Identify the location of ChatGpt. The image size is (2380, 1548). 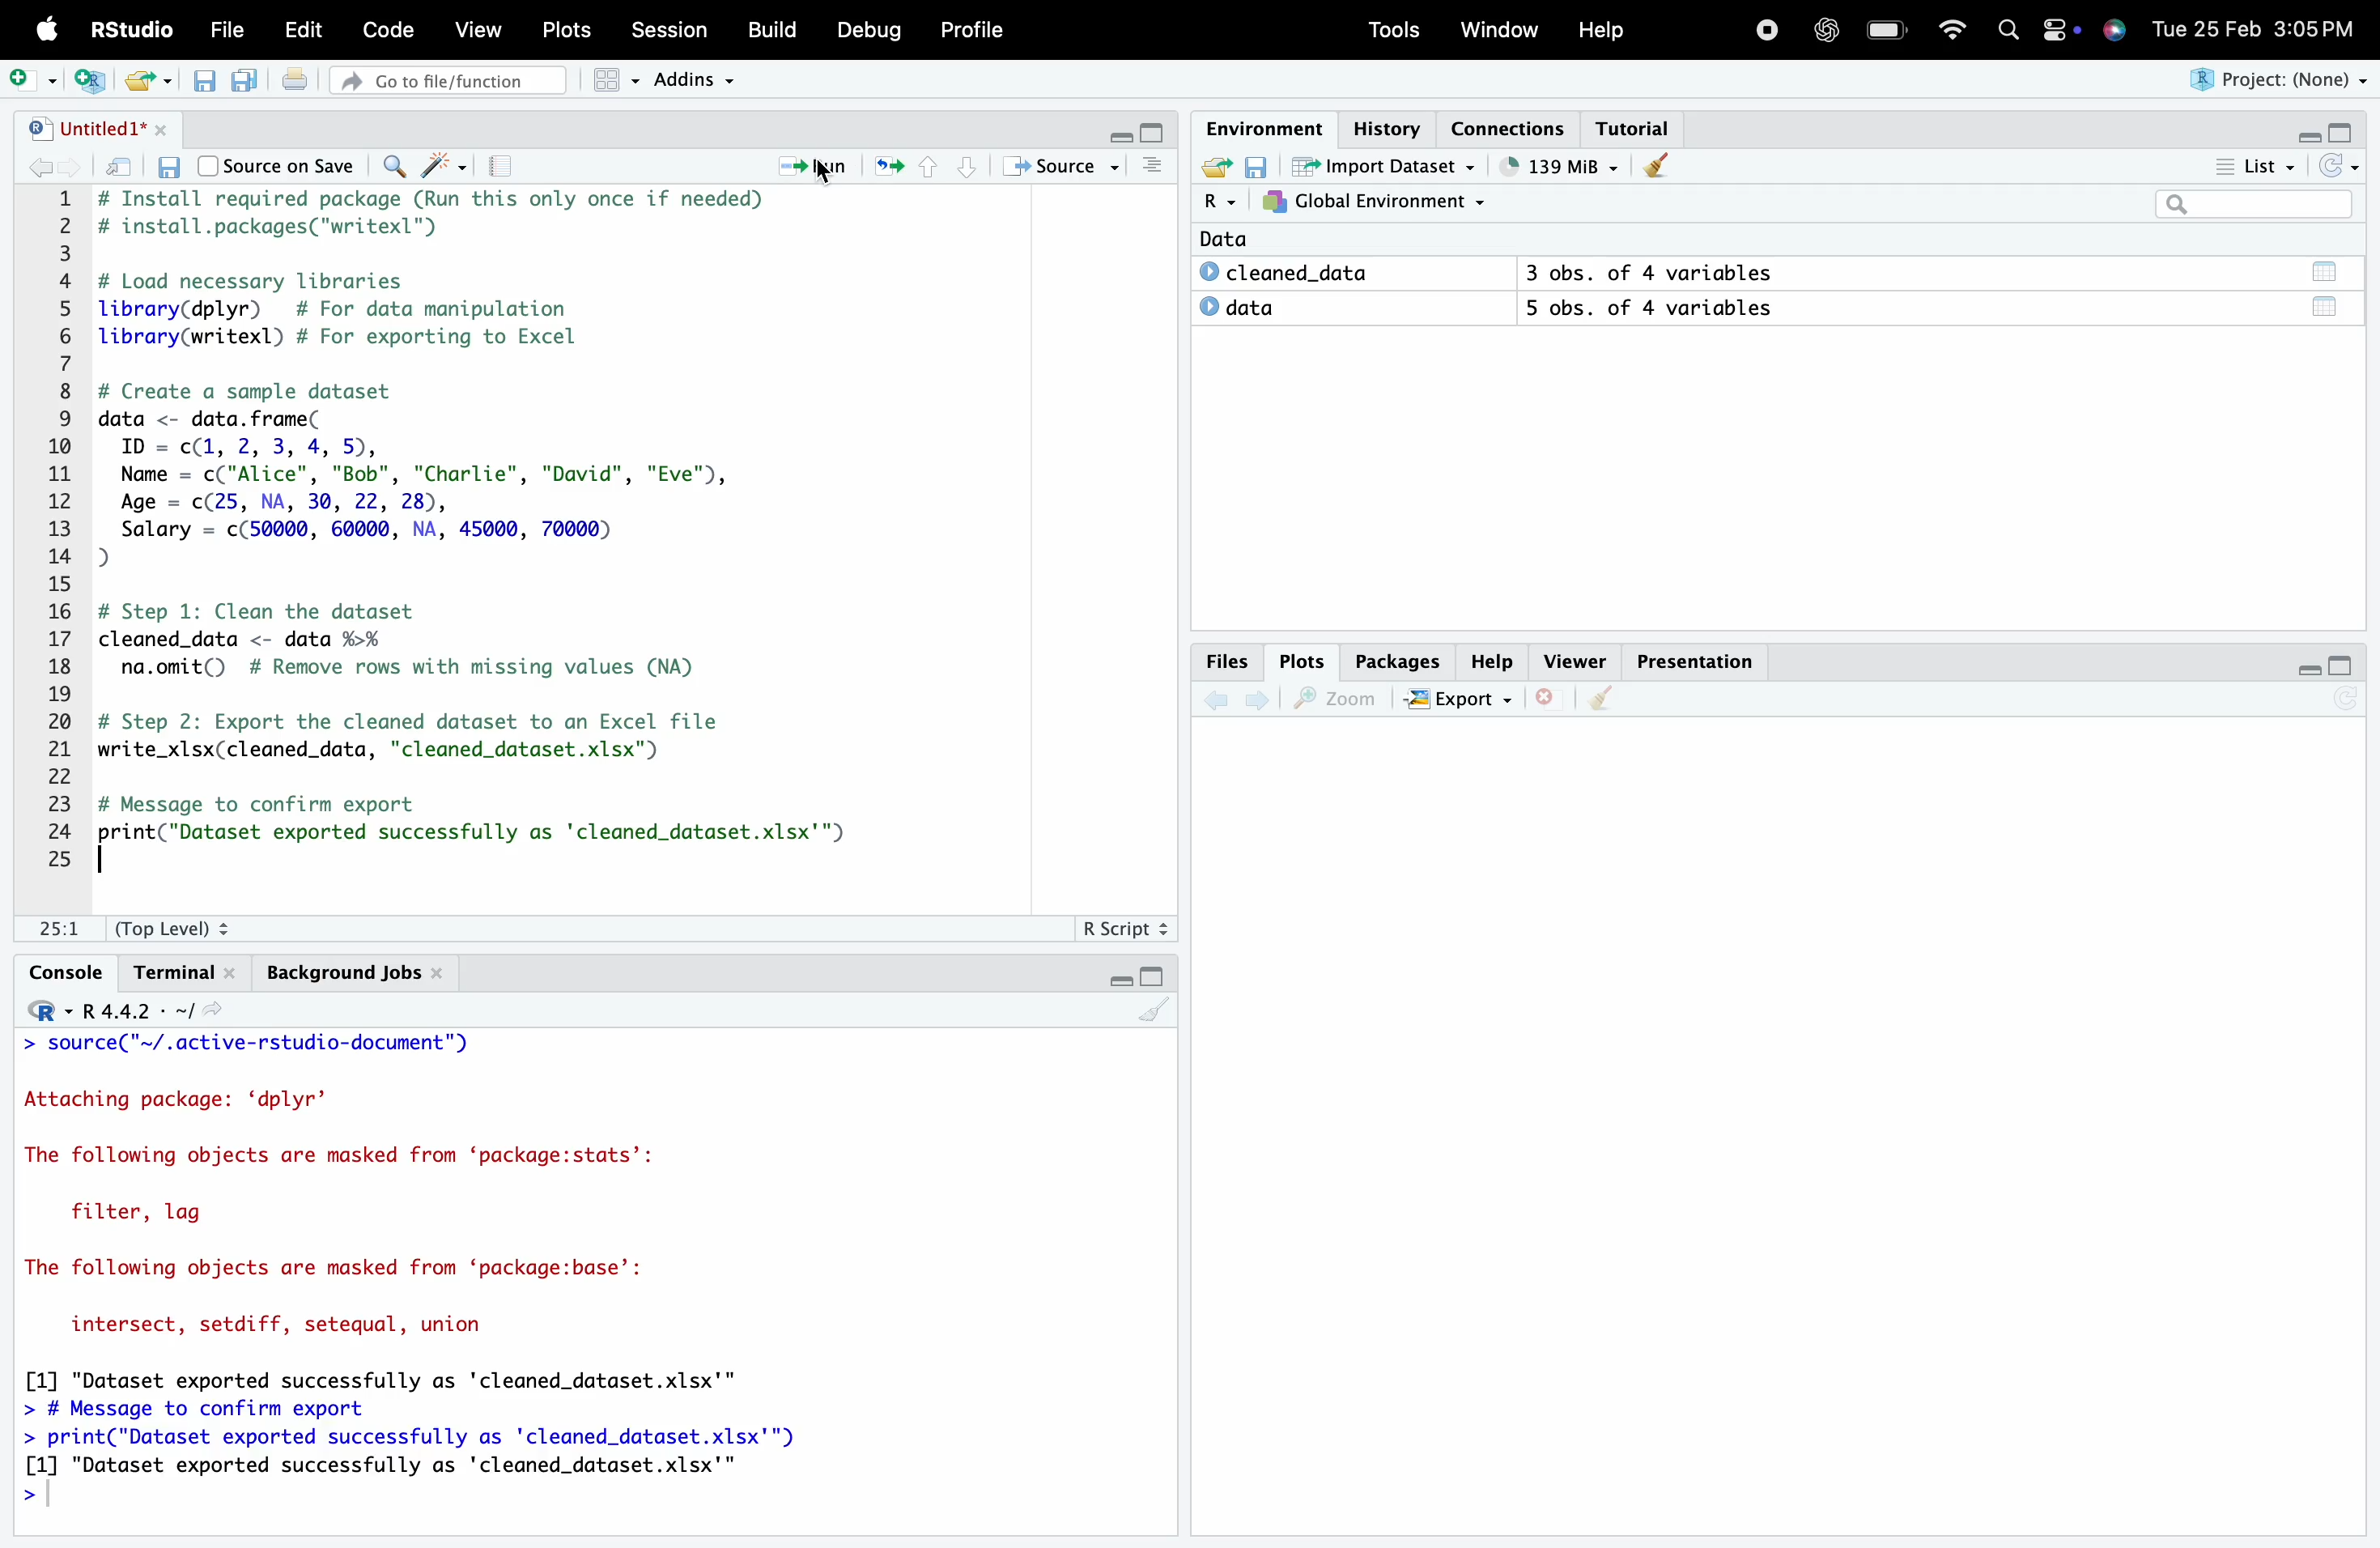
(1826, 26).